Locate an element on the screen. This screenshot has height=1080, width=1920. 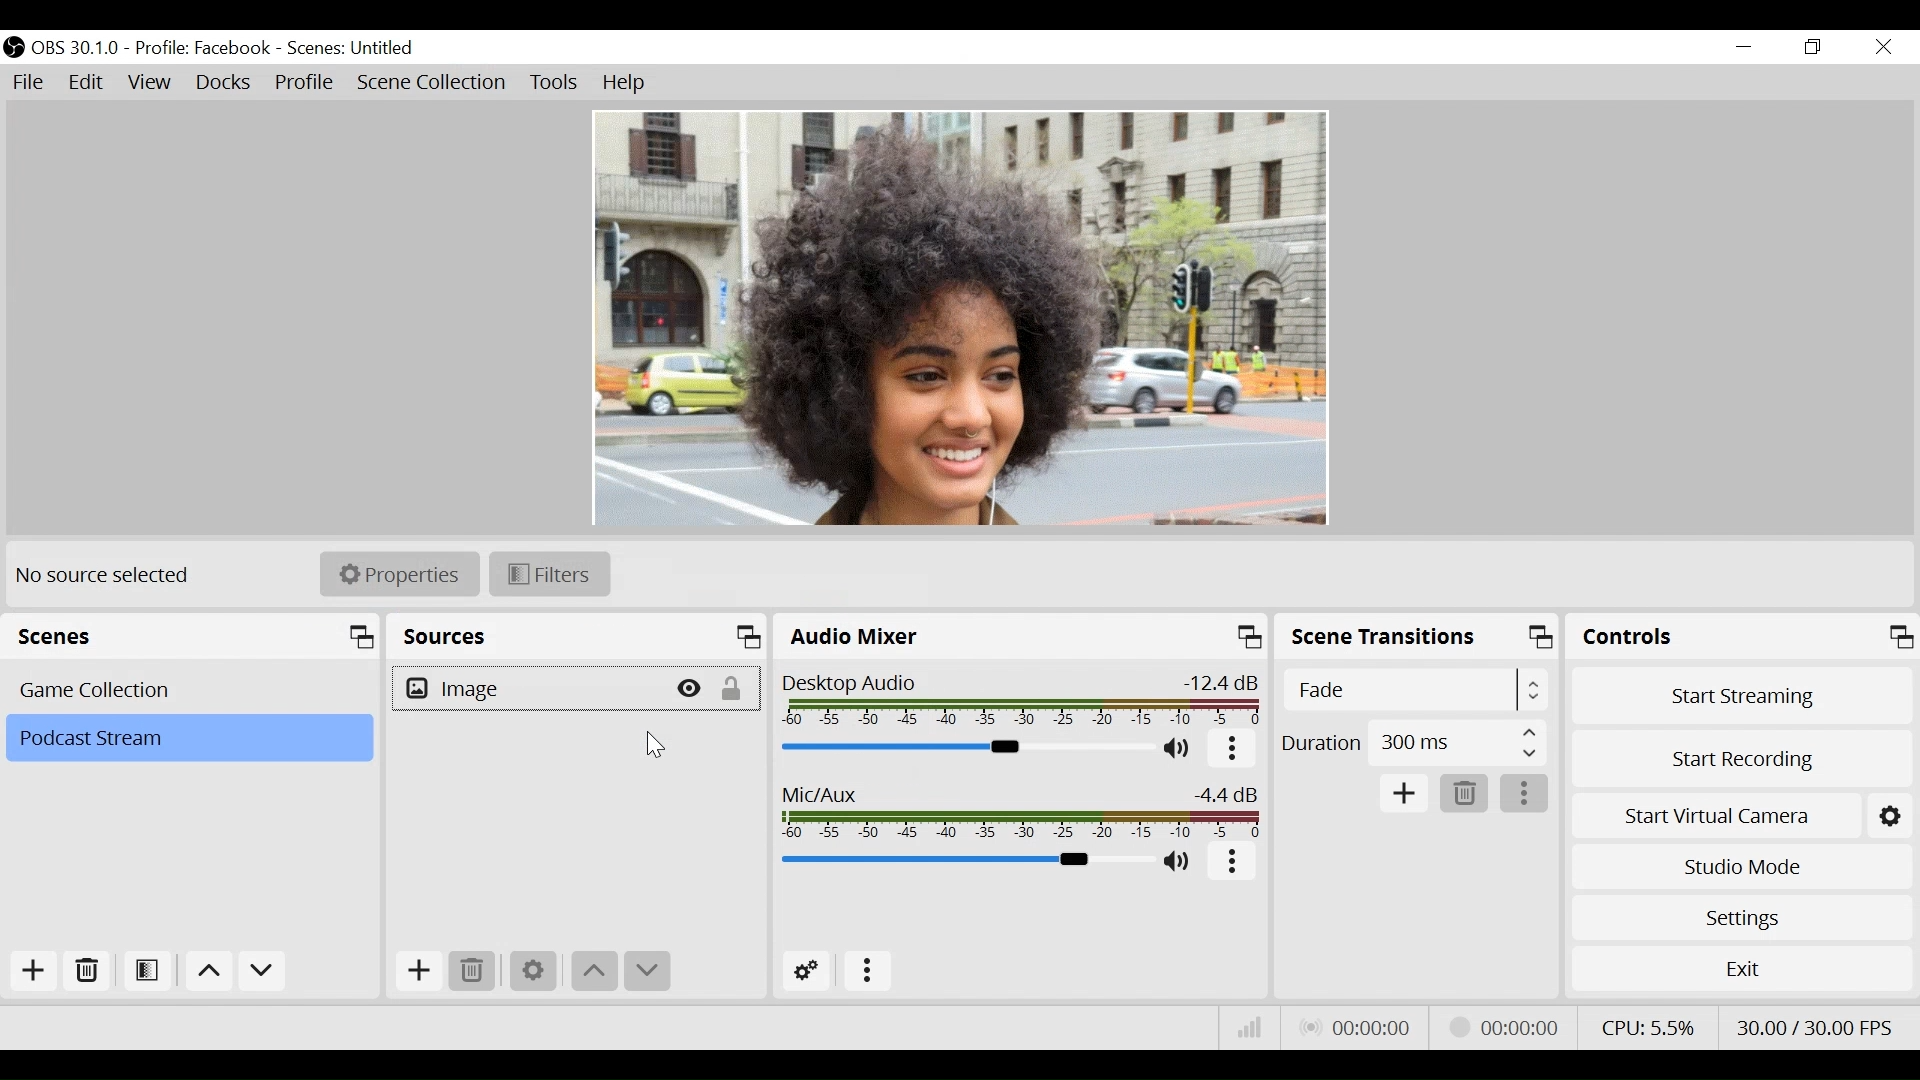
Preview is located at coordinates (965, 316).